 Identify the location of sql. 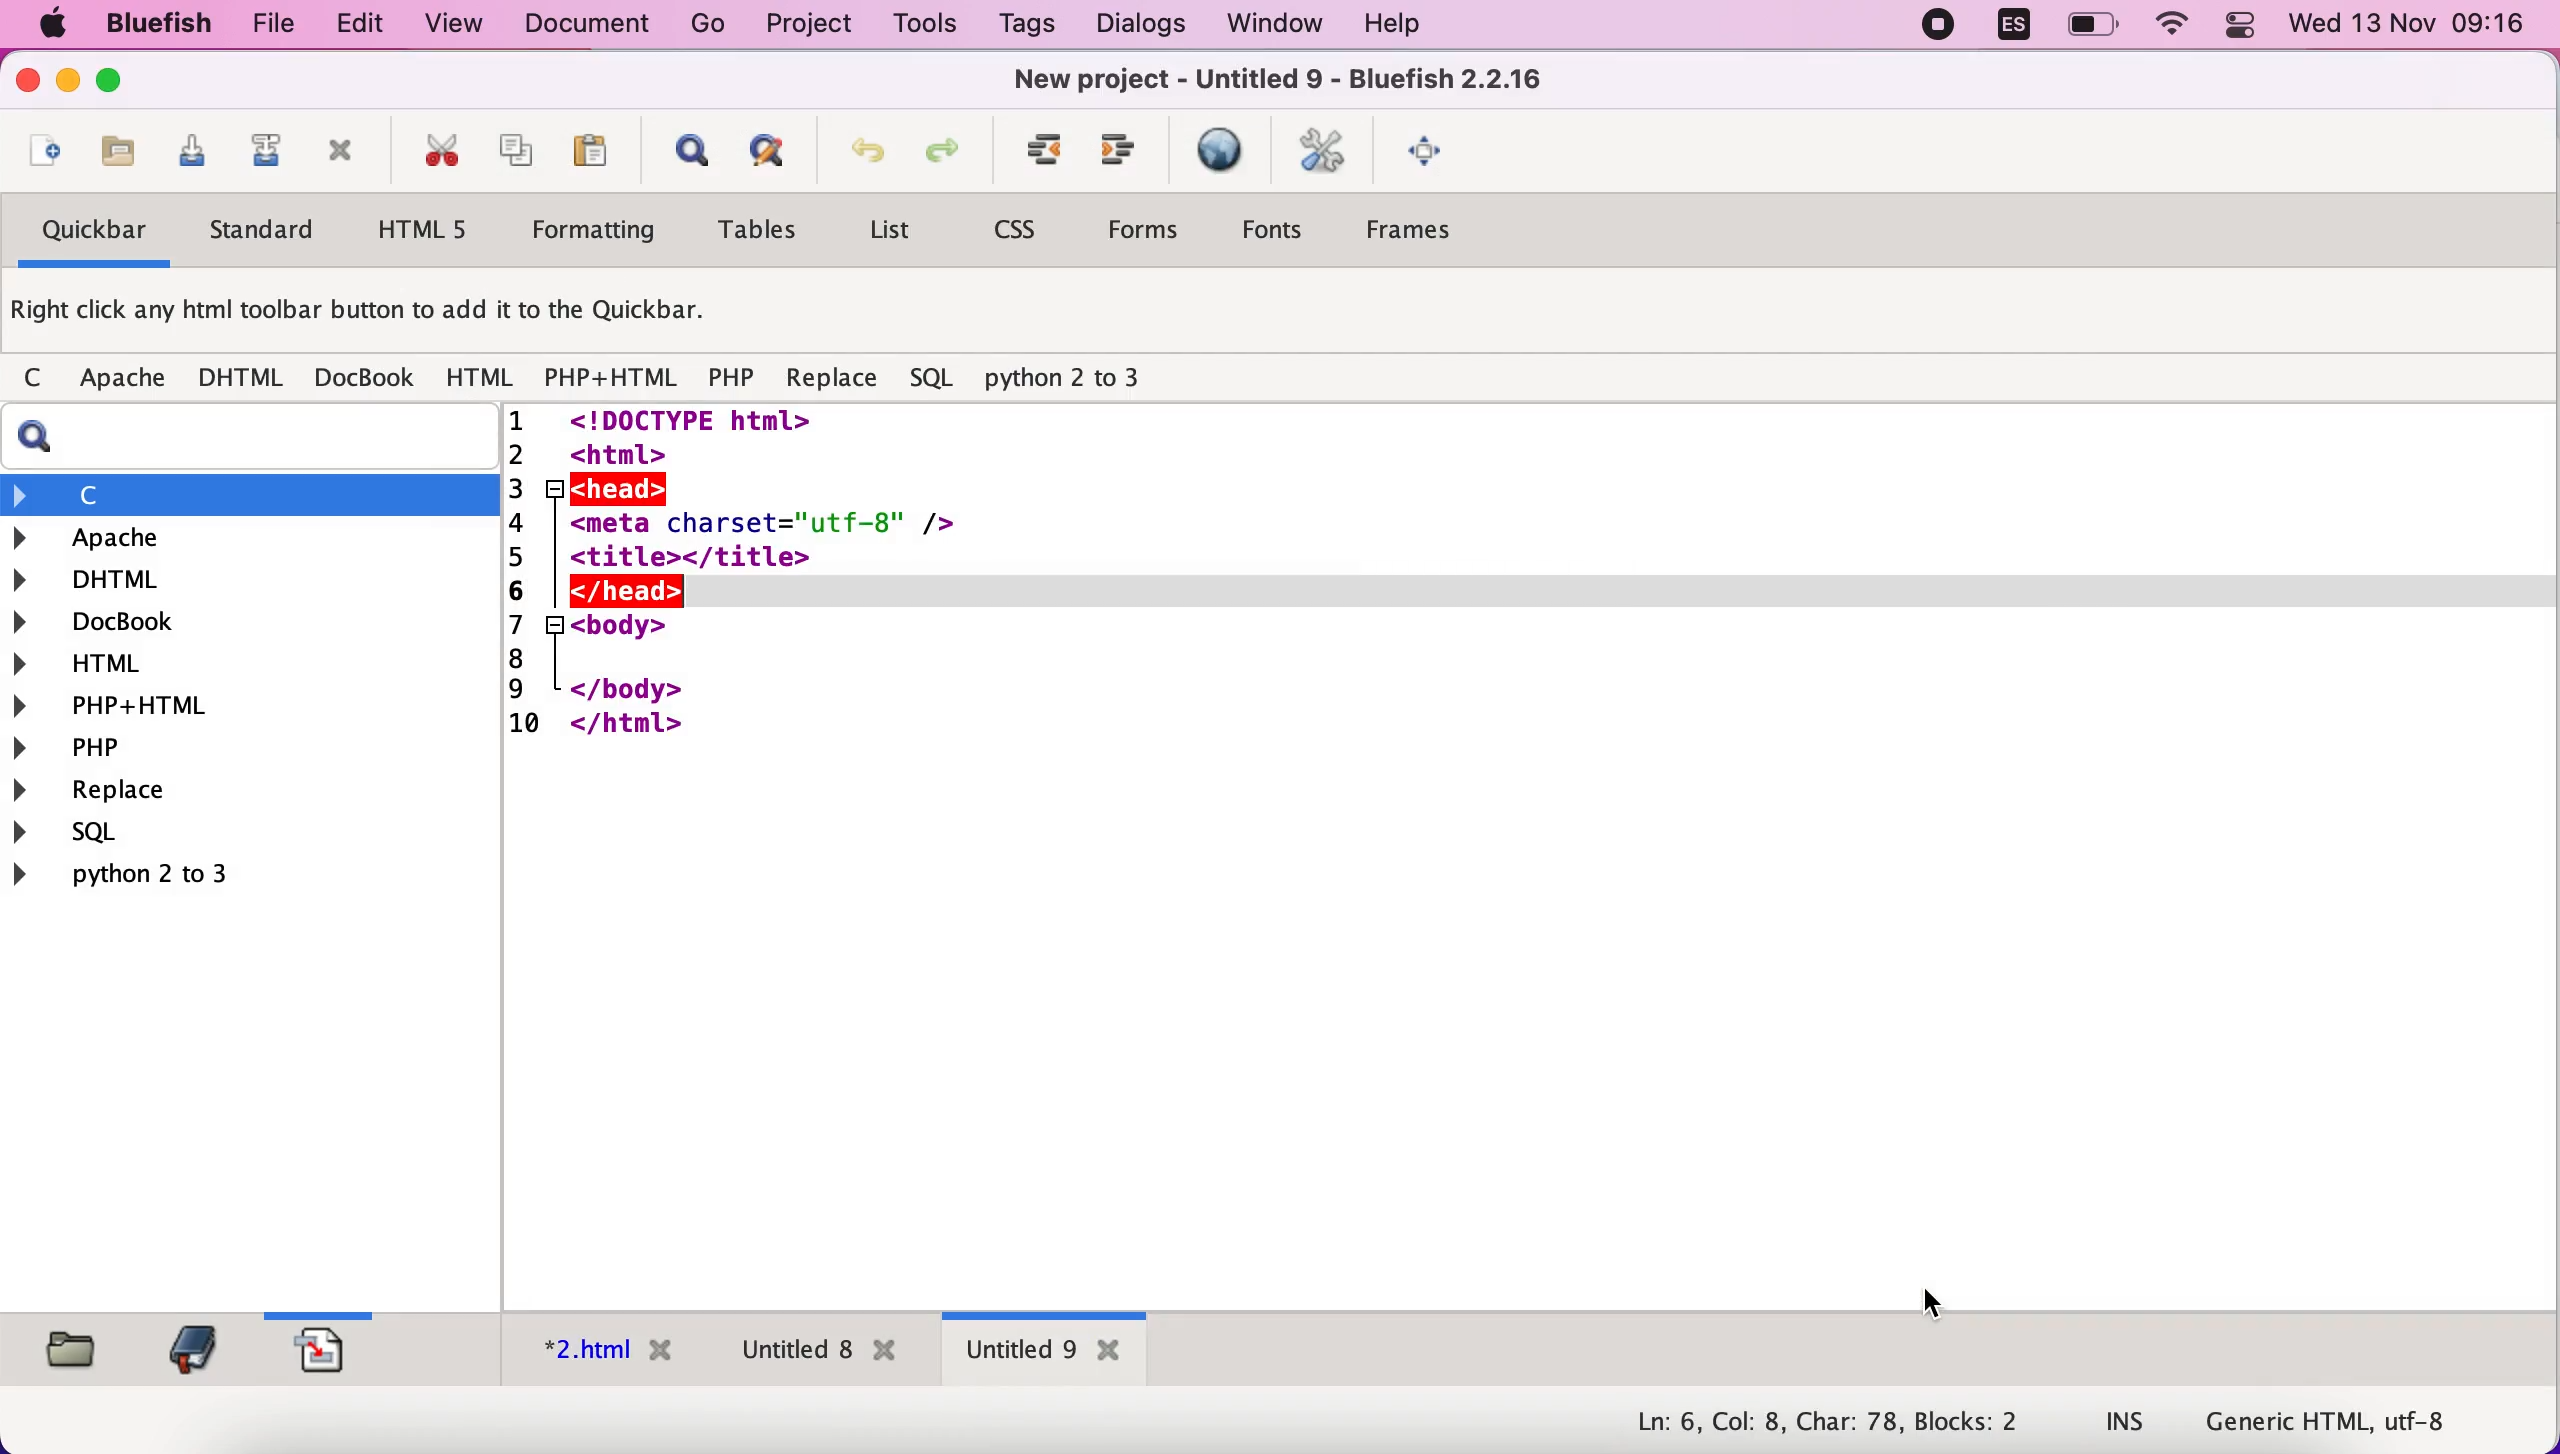
(933, 381).